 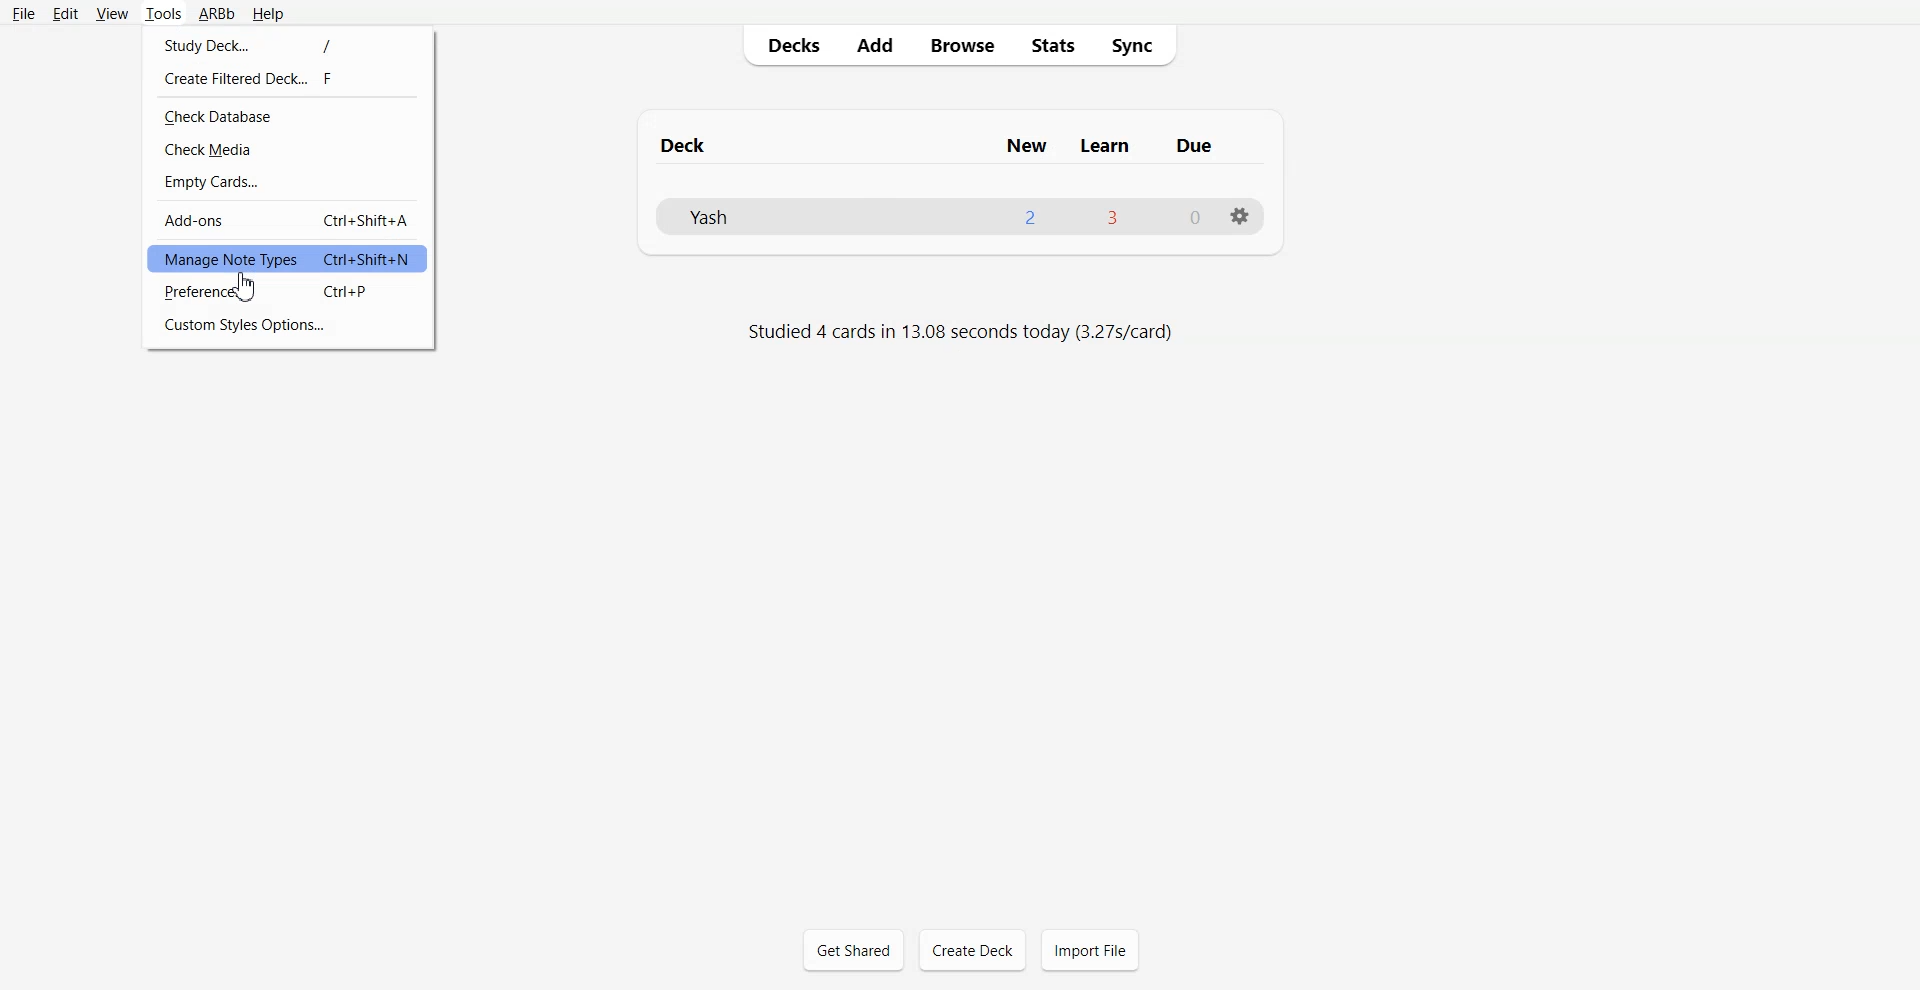 What do you see at coordinates (215, 15) in the screenshot?
I see `ARBb` at bounding box center [215, 15].